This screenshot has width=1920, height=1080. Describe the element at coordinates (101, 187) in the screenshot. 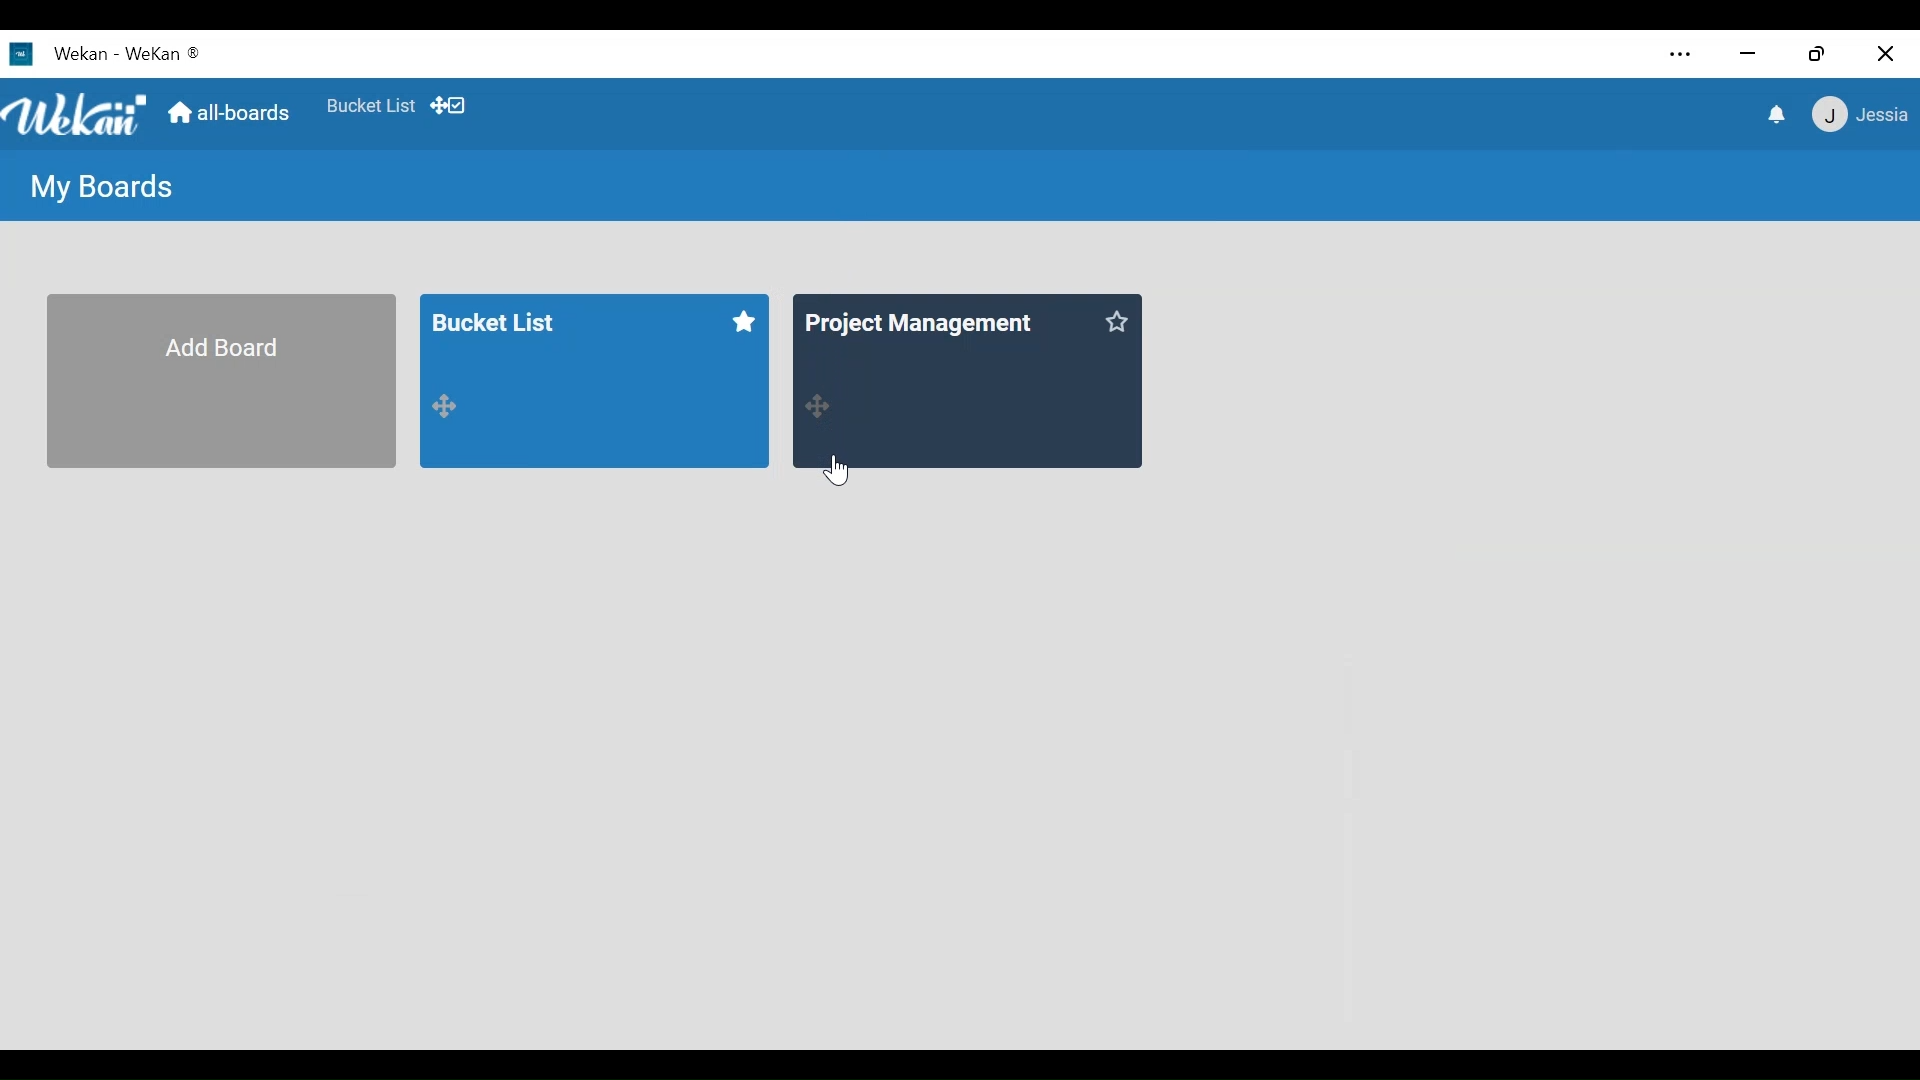

I see `My  Boards` at that location.